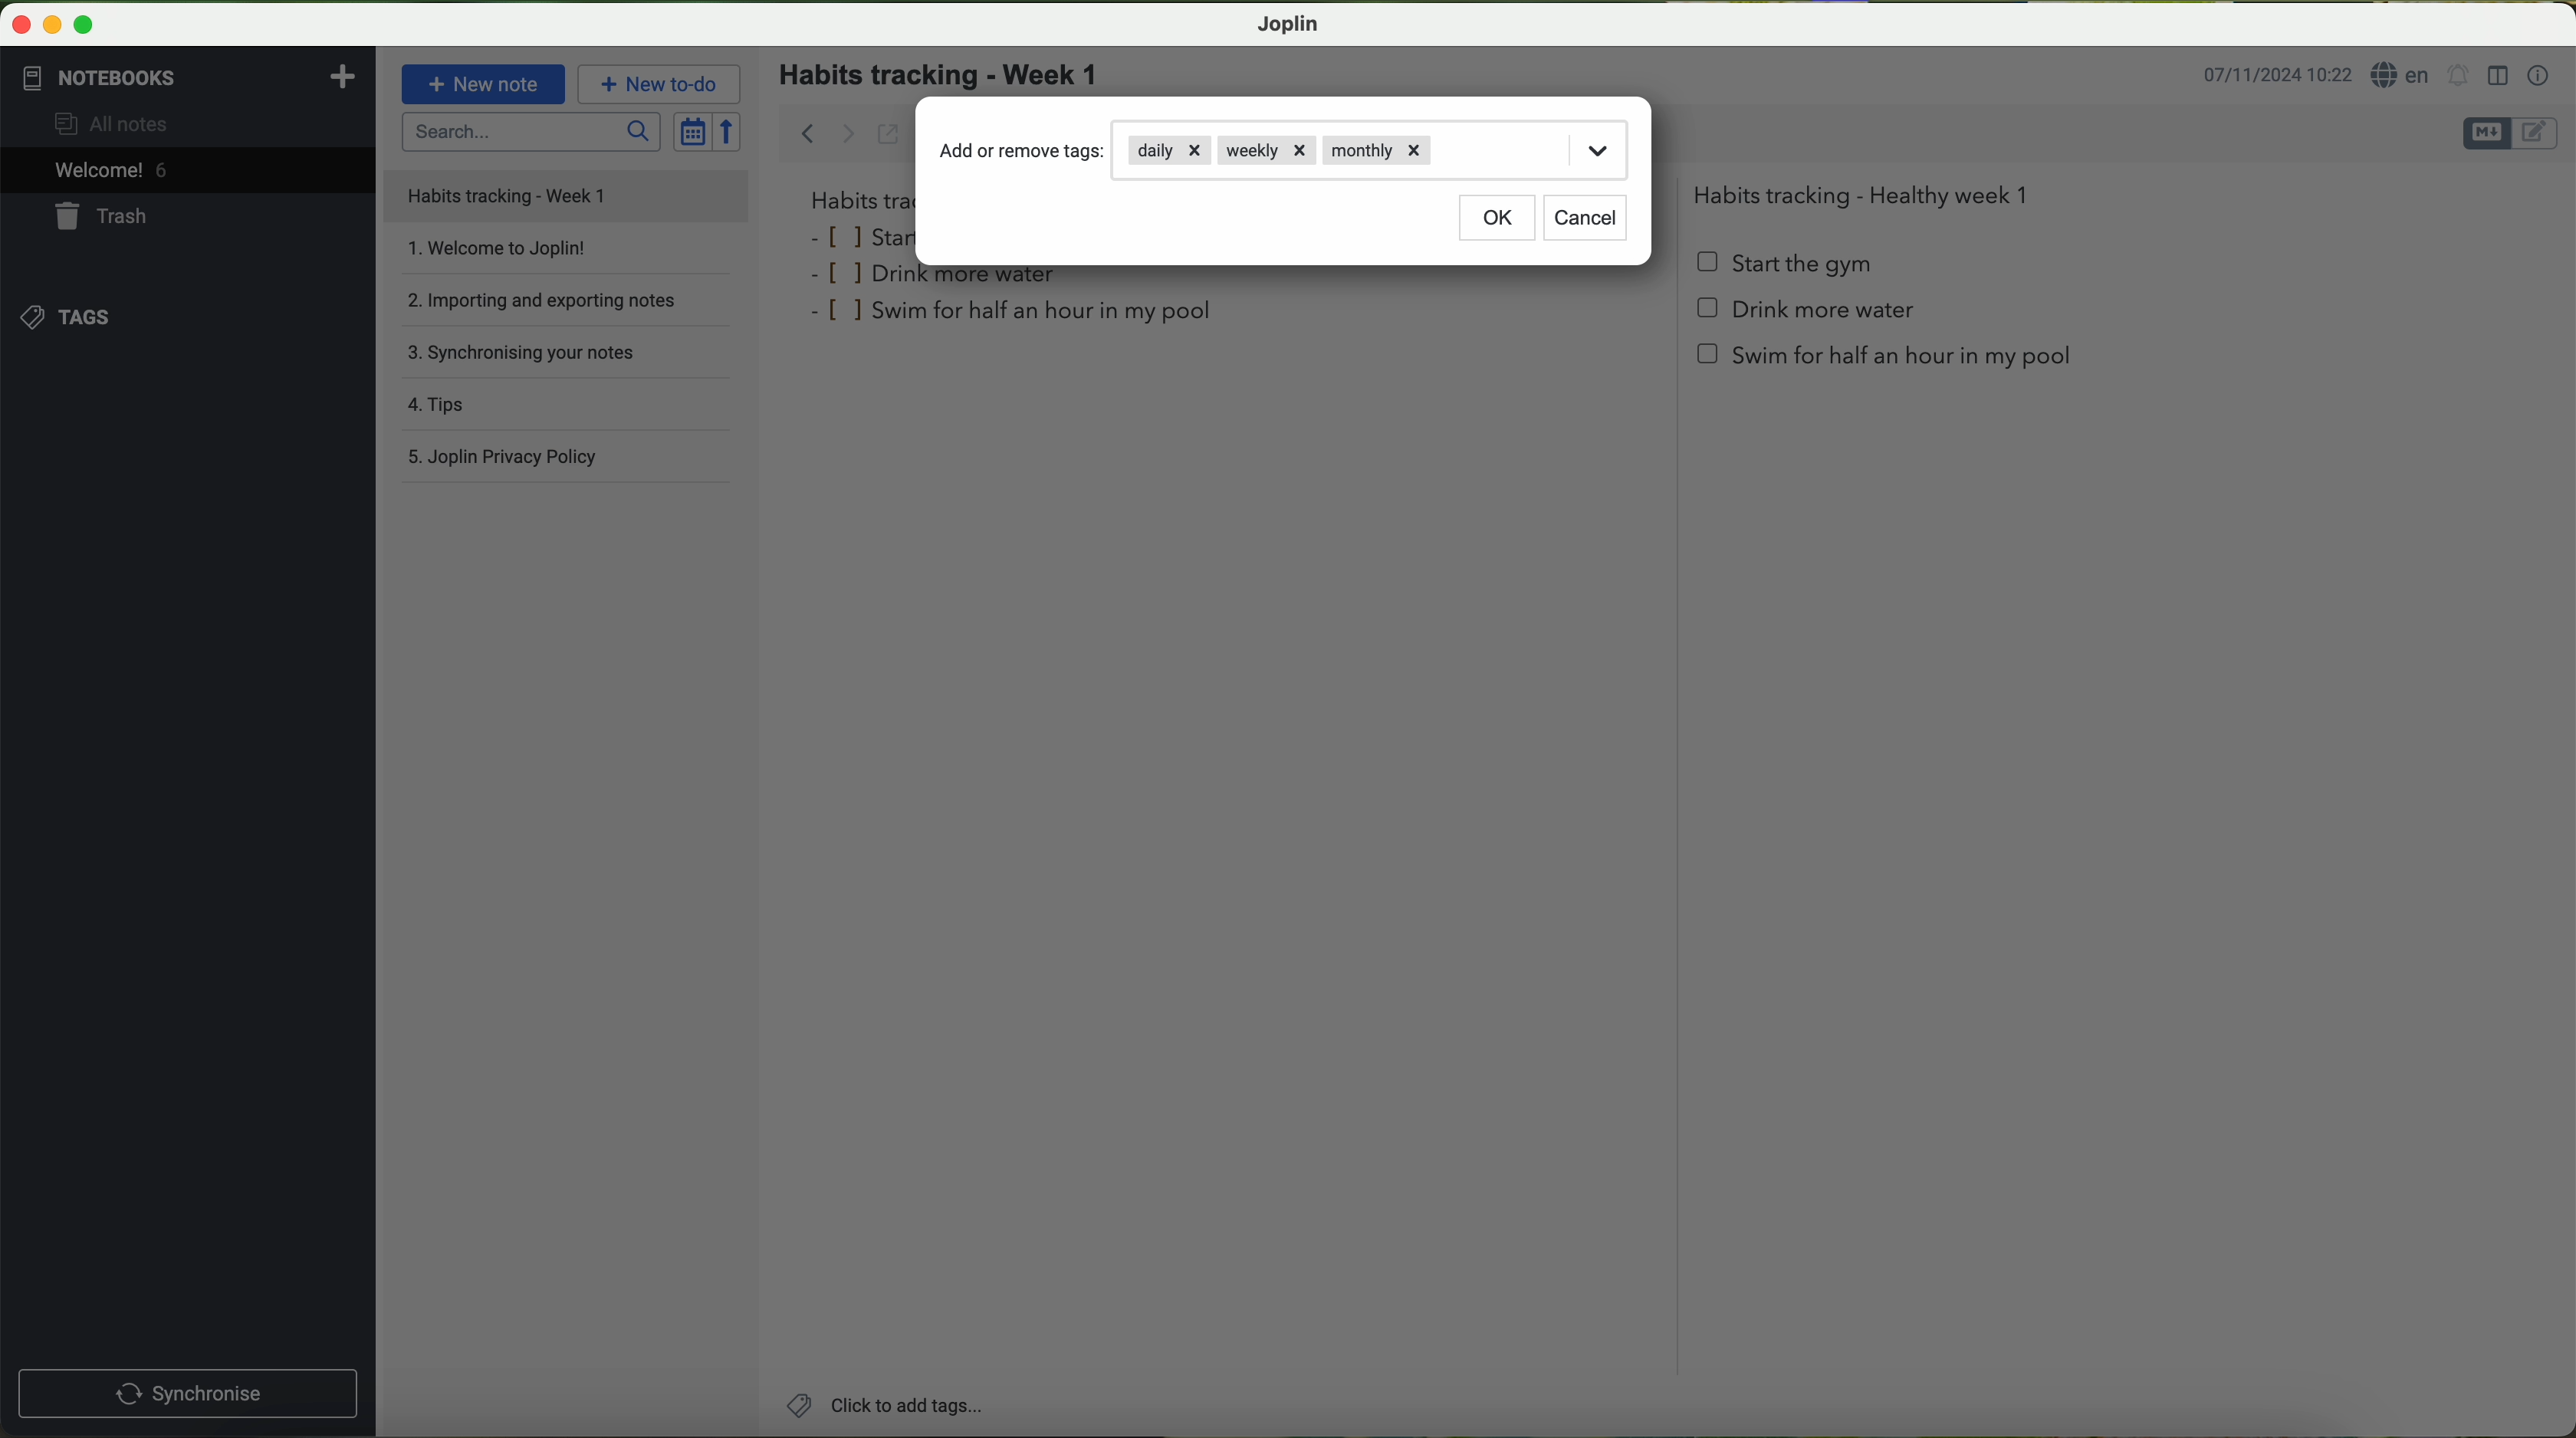  I want to click on drink more water, so click(943, 279).